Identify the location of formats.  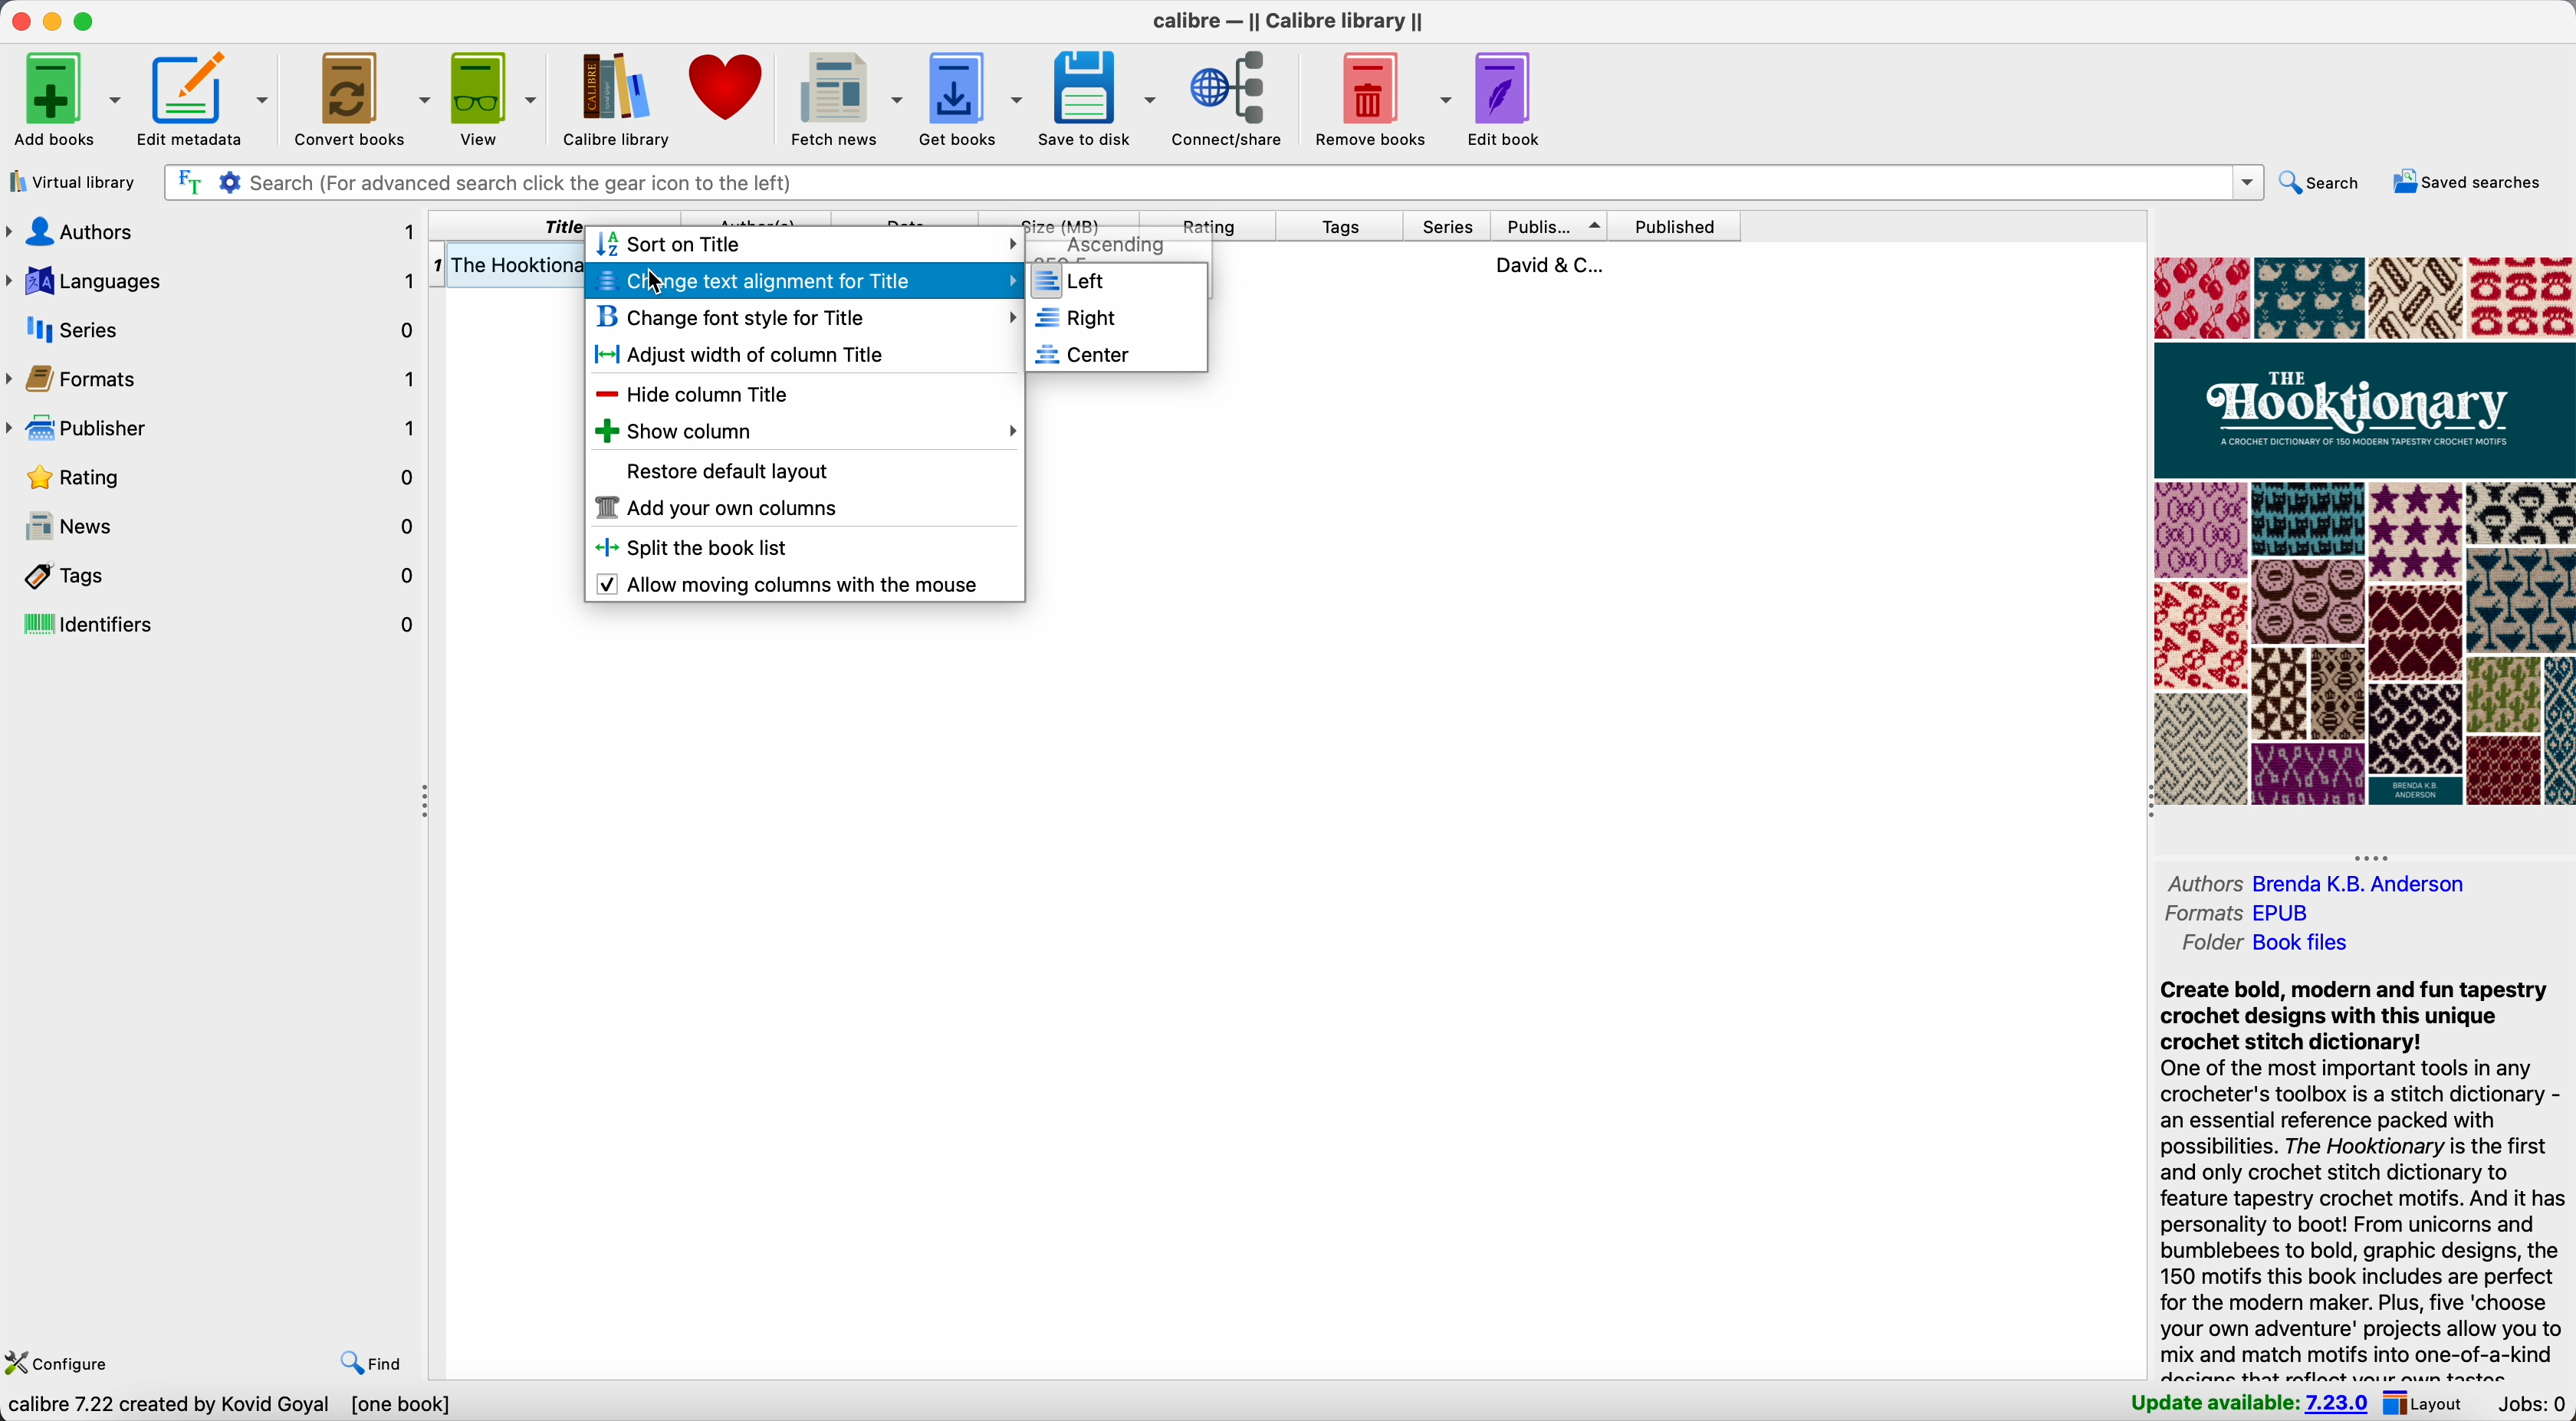
(216, 383).